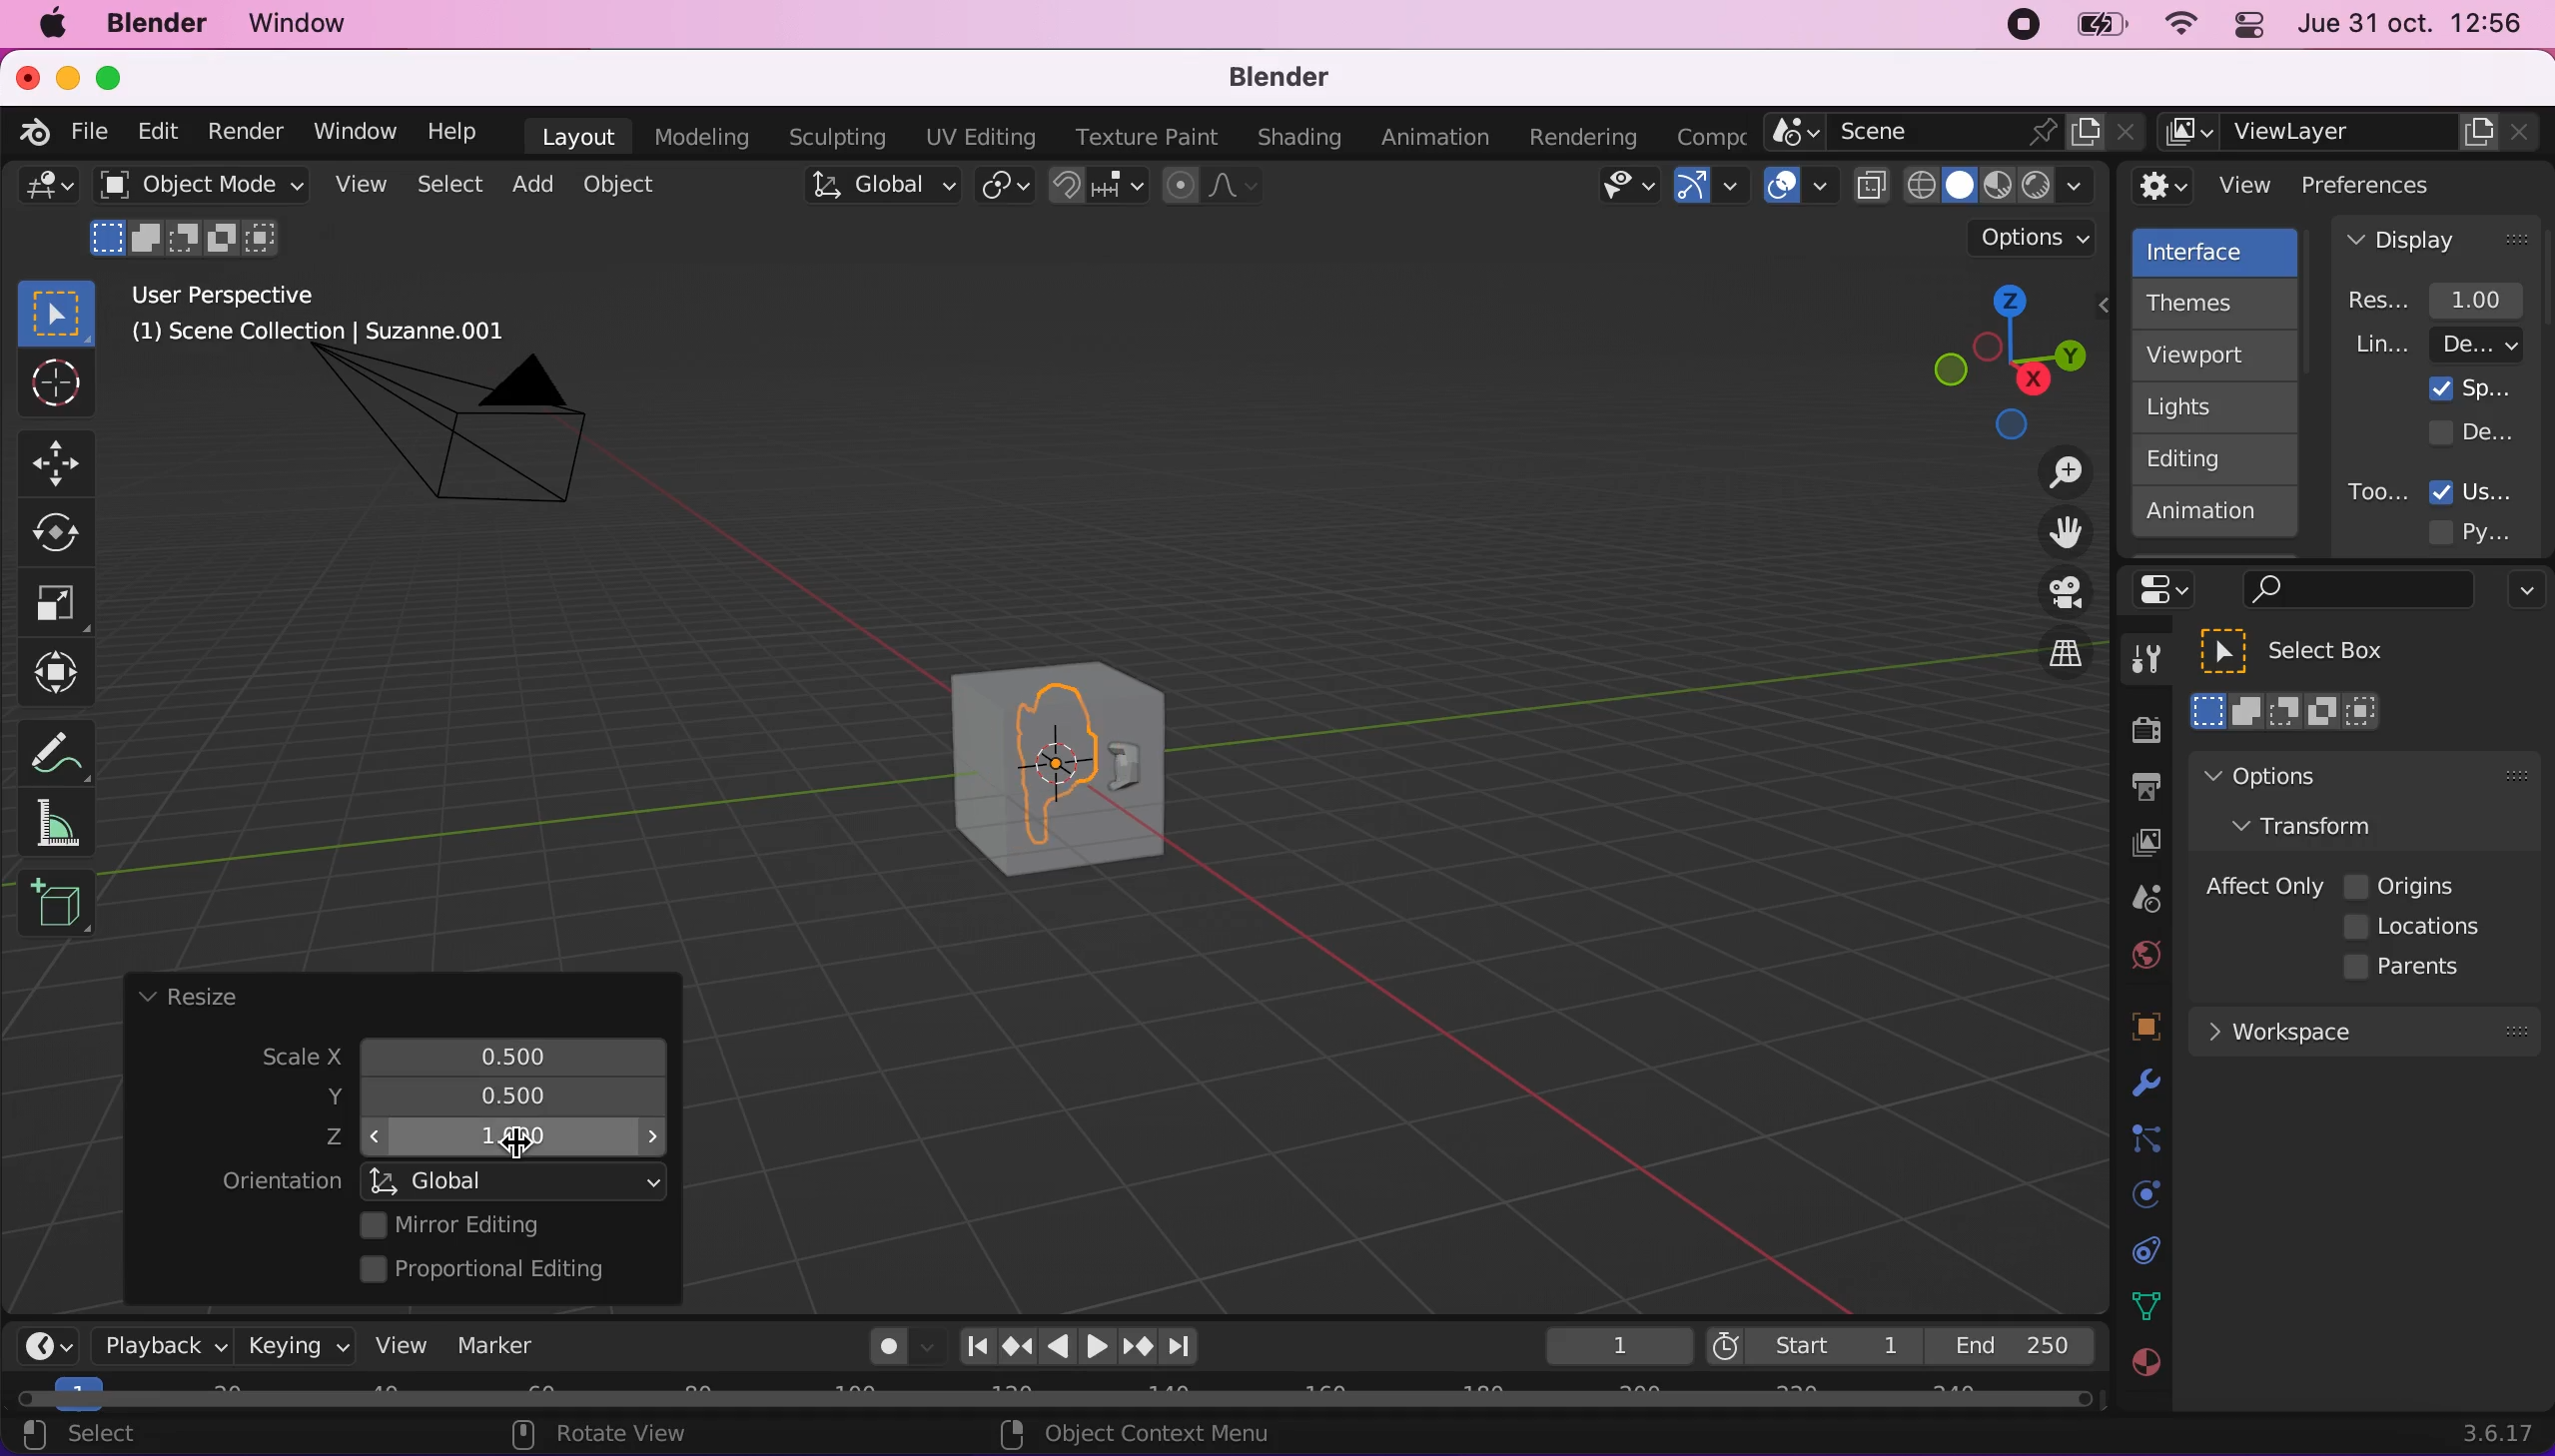 The width and height of the screenshot is (2555, 1456). I want to click on window, so click(353, 131).